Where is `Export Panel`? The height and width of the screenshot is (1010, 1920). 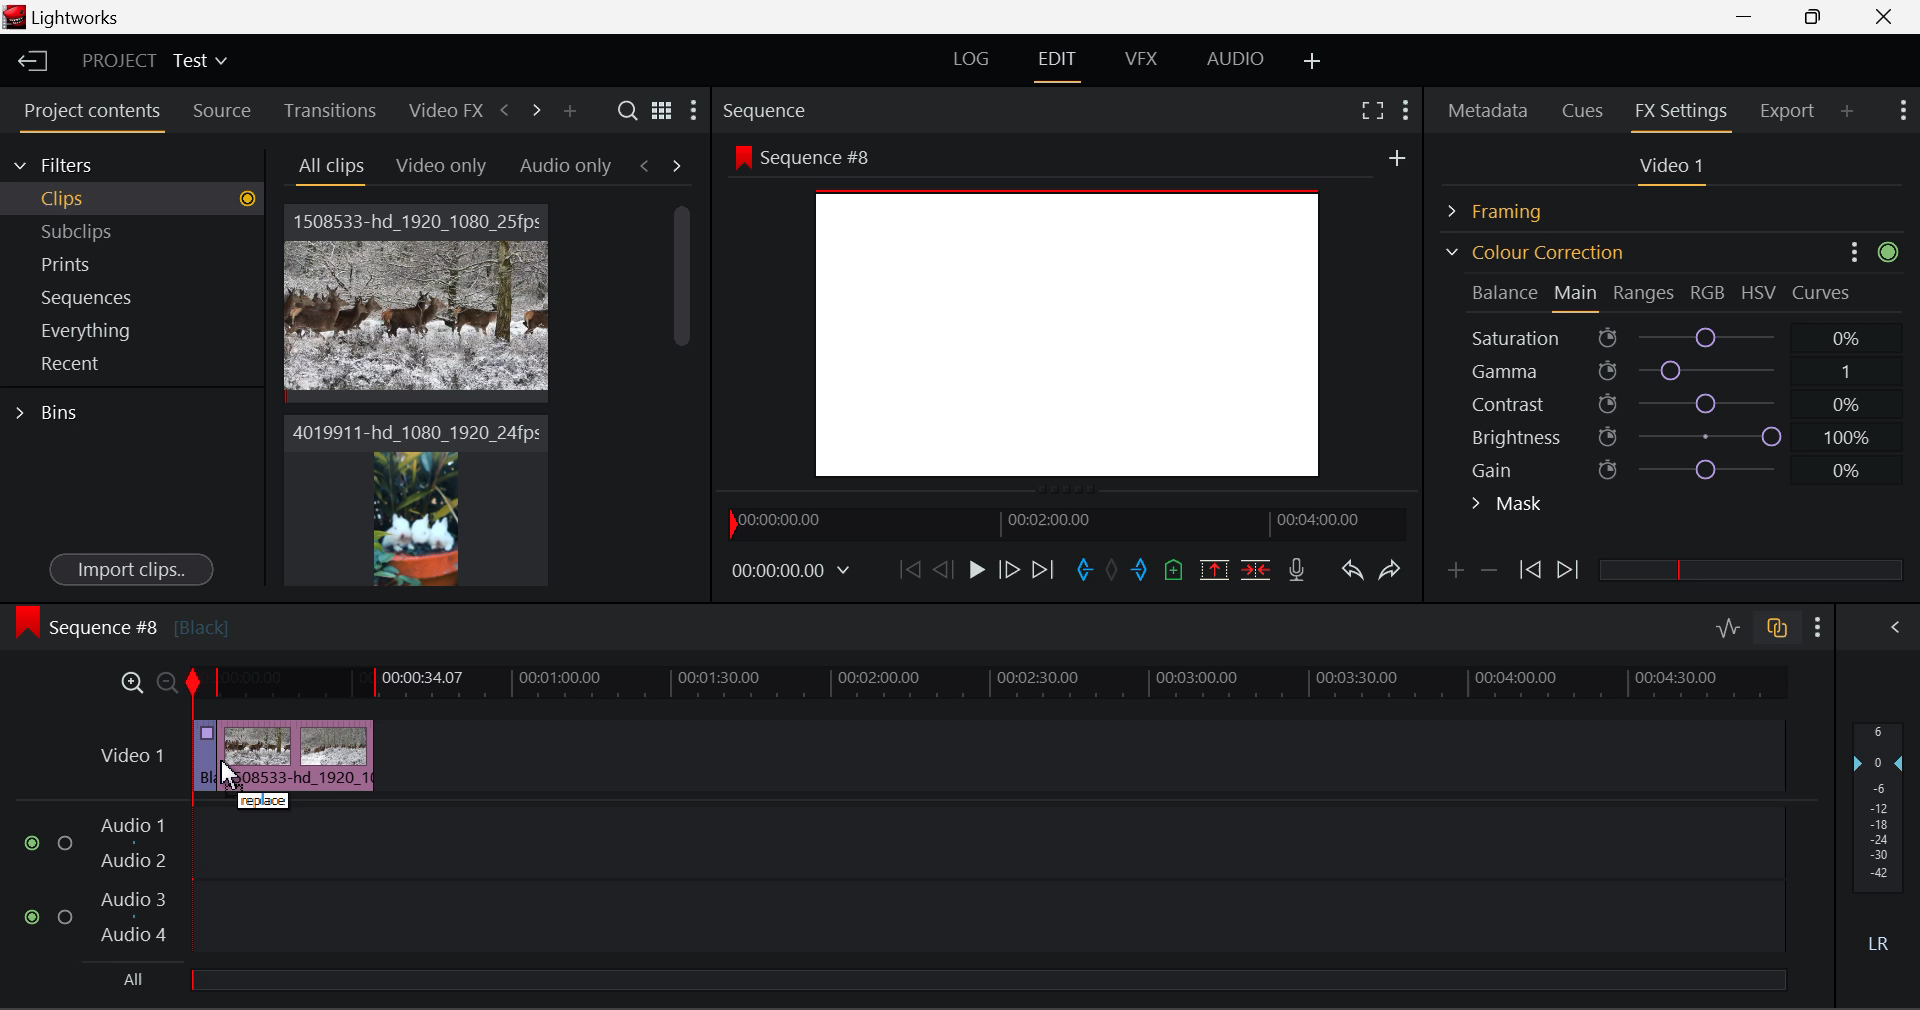 Export Panel is located at coordinates (1790, 110).